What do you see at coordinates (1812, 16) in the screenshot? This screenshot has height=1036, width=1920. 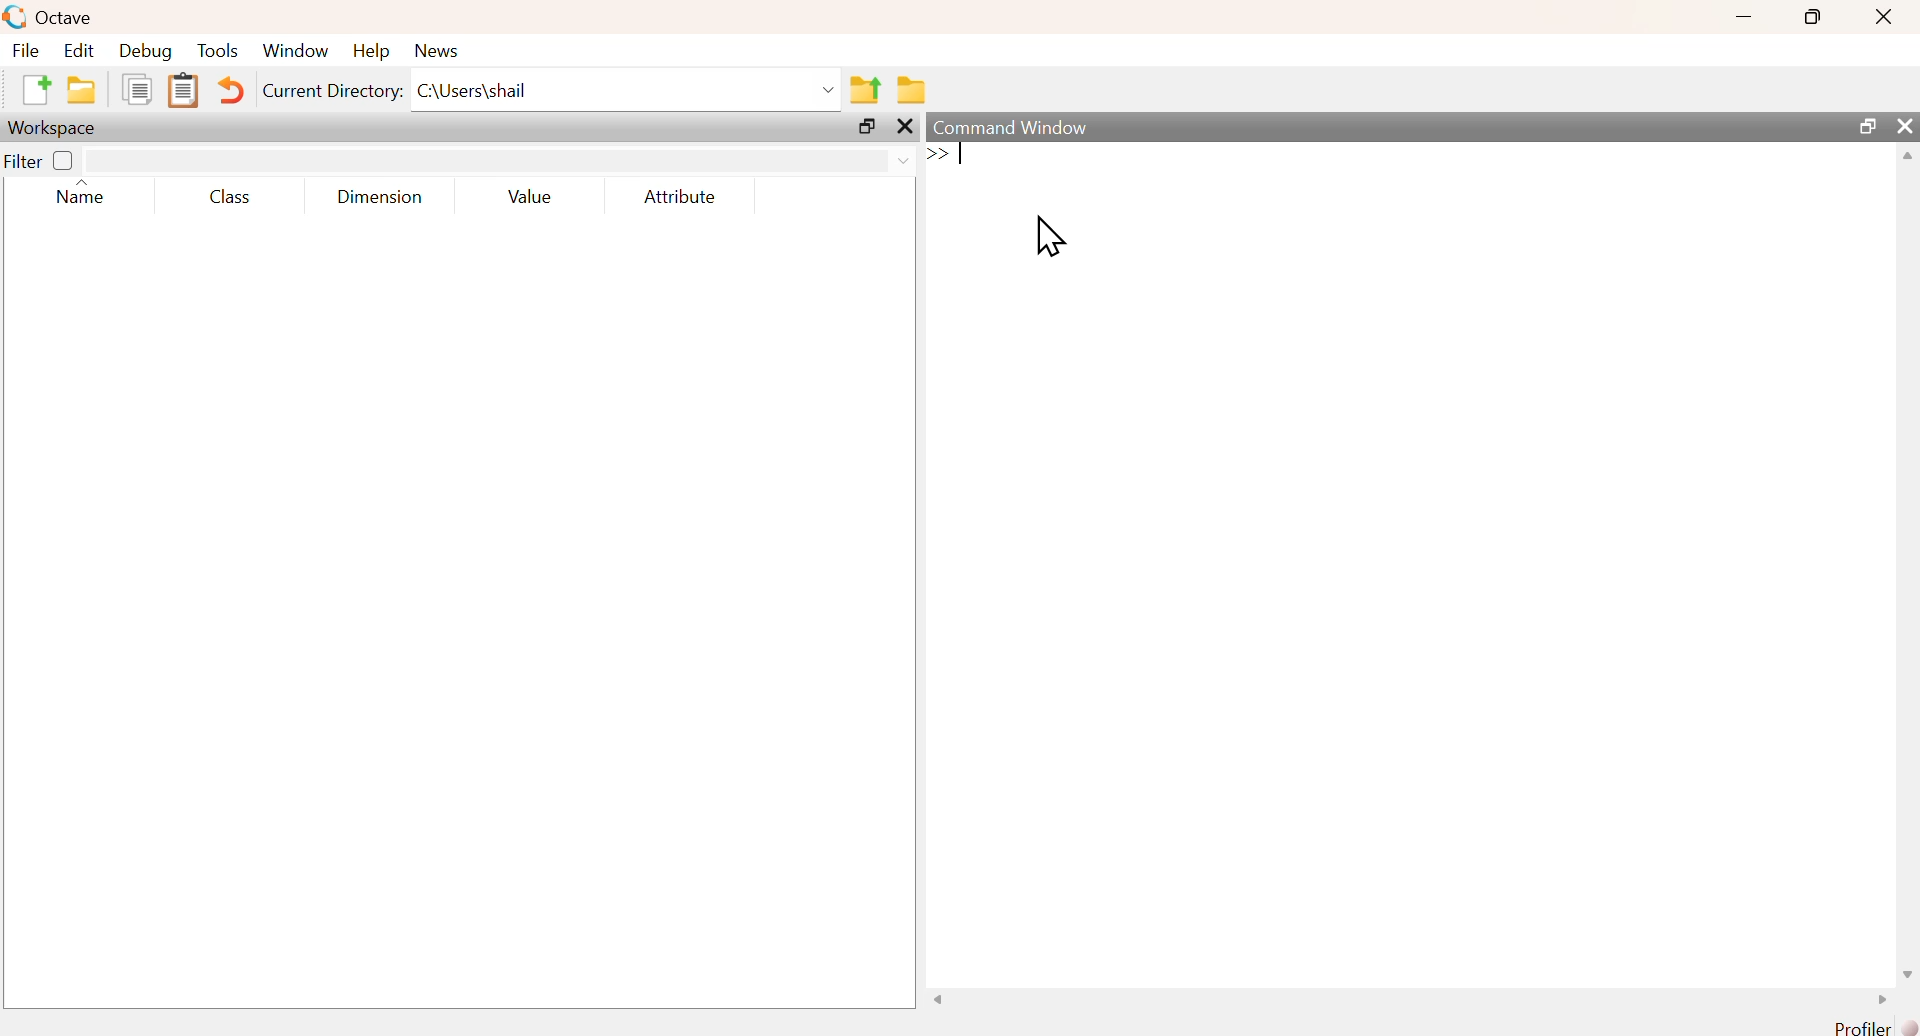 I see `maximize` at bounding box center [1812, 16].